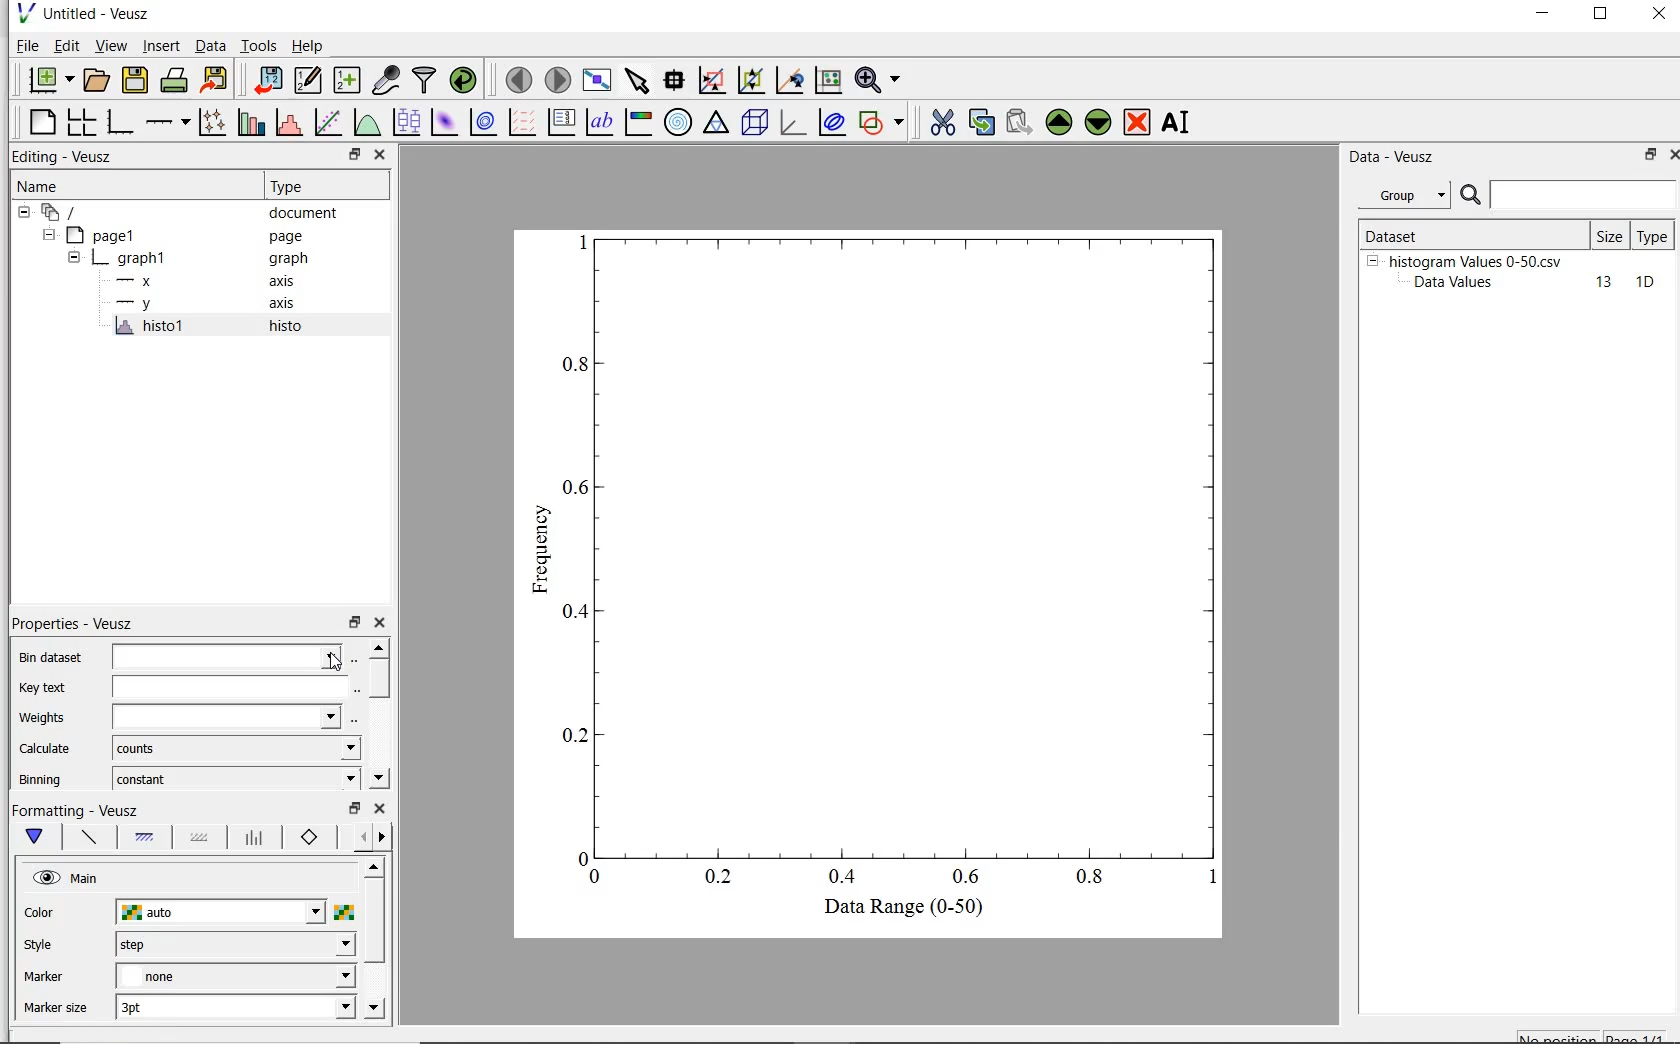  I want to click on plot 2d dataset as contours, so click(483, 122).